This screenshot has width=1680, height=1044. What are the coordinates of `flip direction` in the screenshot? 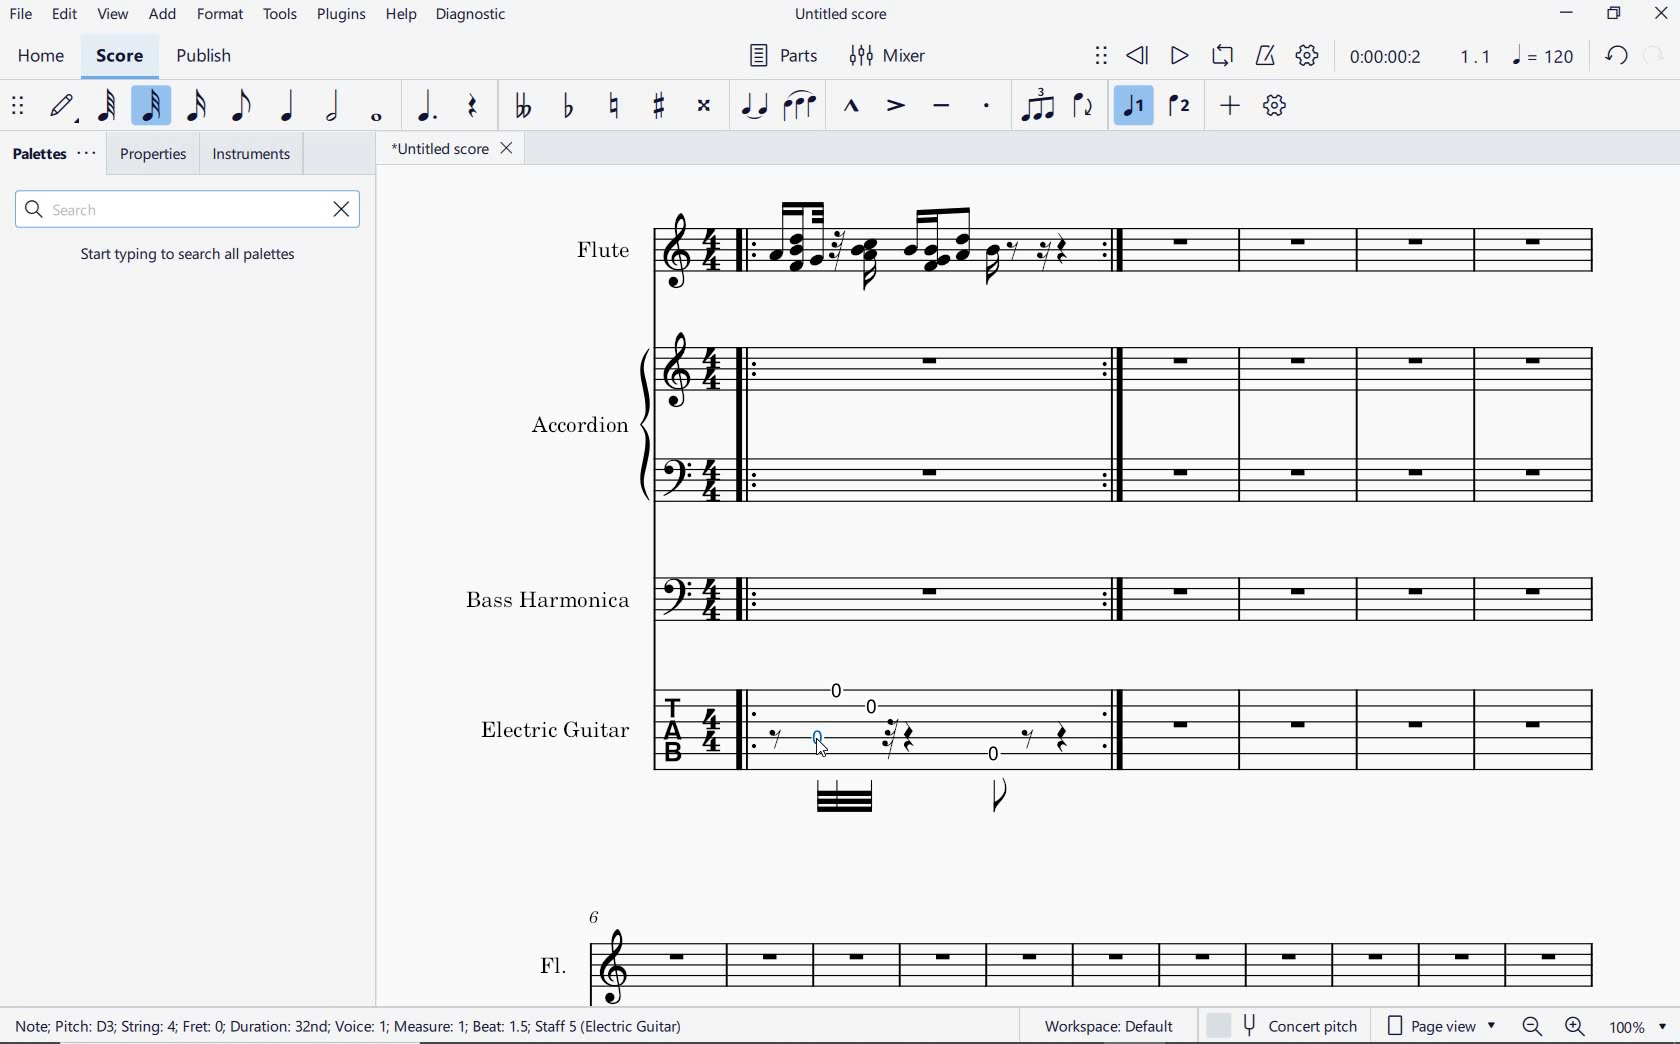 It's located at (1084, 106).